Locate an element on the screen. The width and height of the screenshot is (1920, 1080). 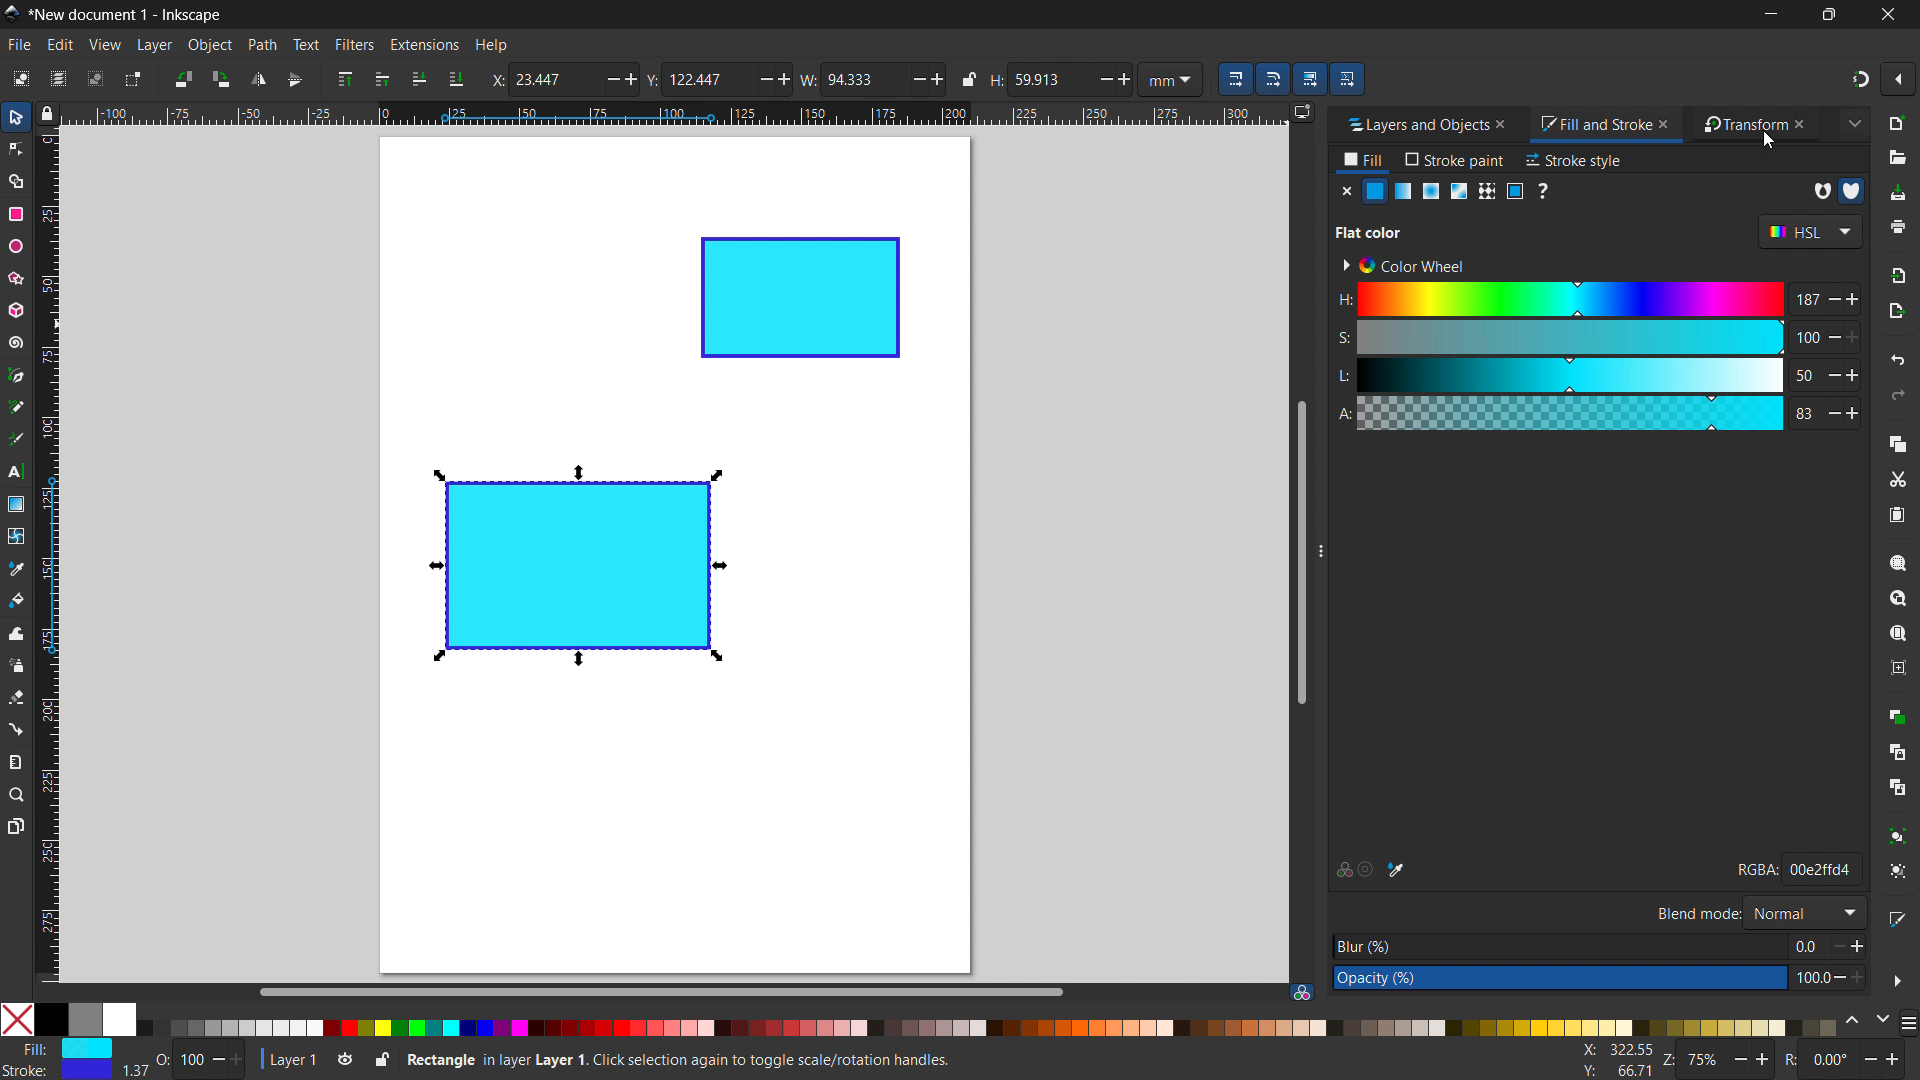
S: 100 is located at coordinates (1593, 336).